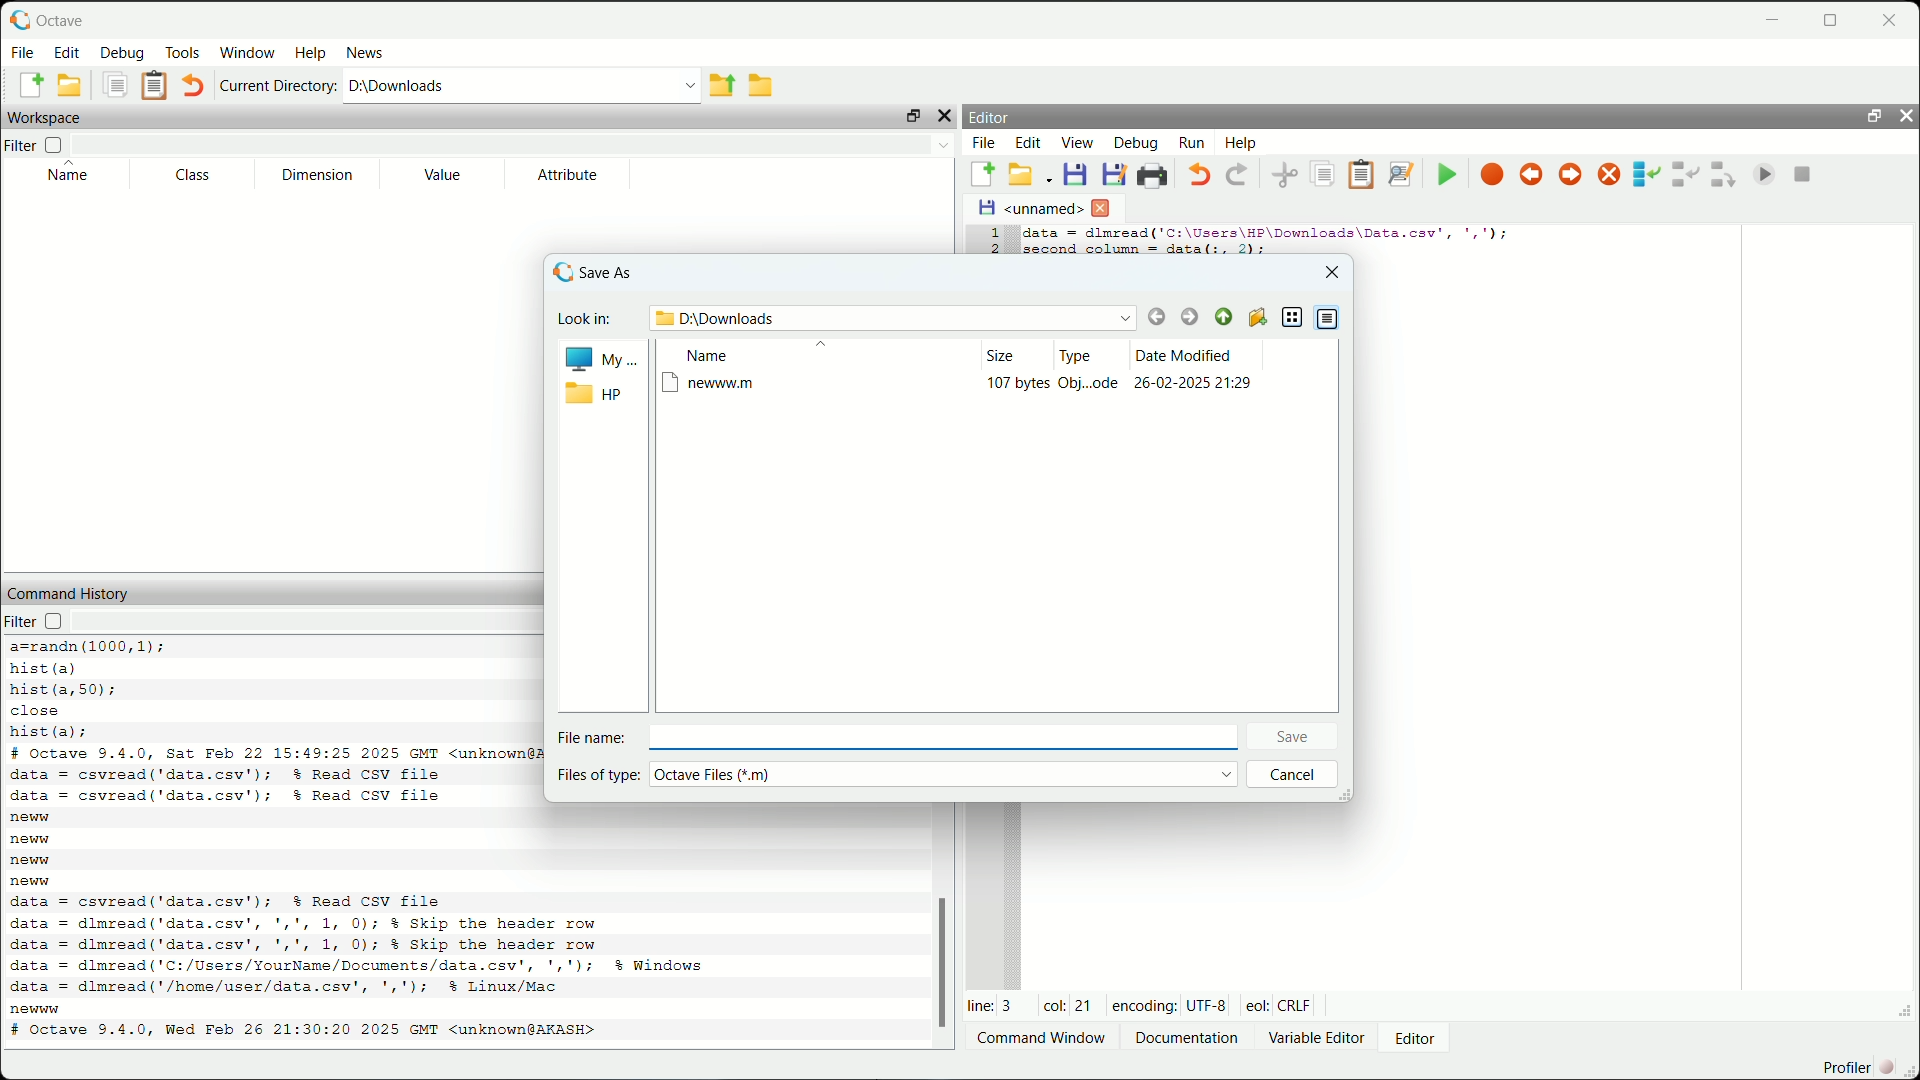 This screenshot has width=1920, height=1080. I want to click on cancel, so click(1298, 777).